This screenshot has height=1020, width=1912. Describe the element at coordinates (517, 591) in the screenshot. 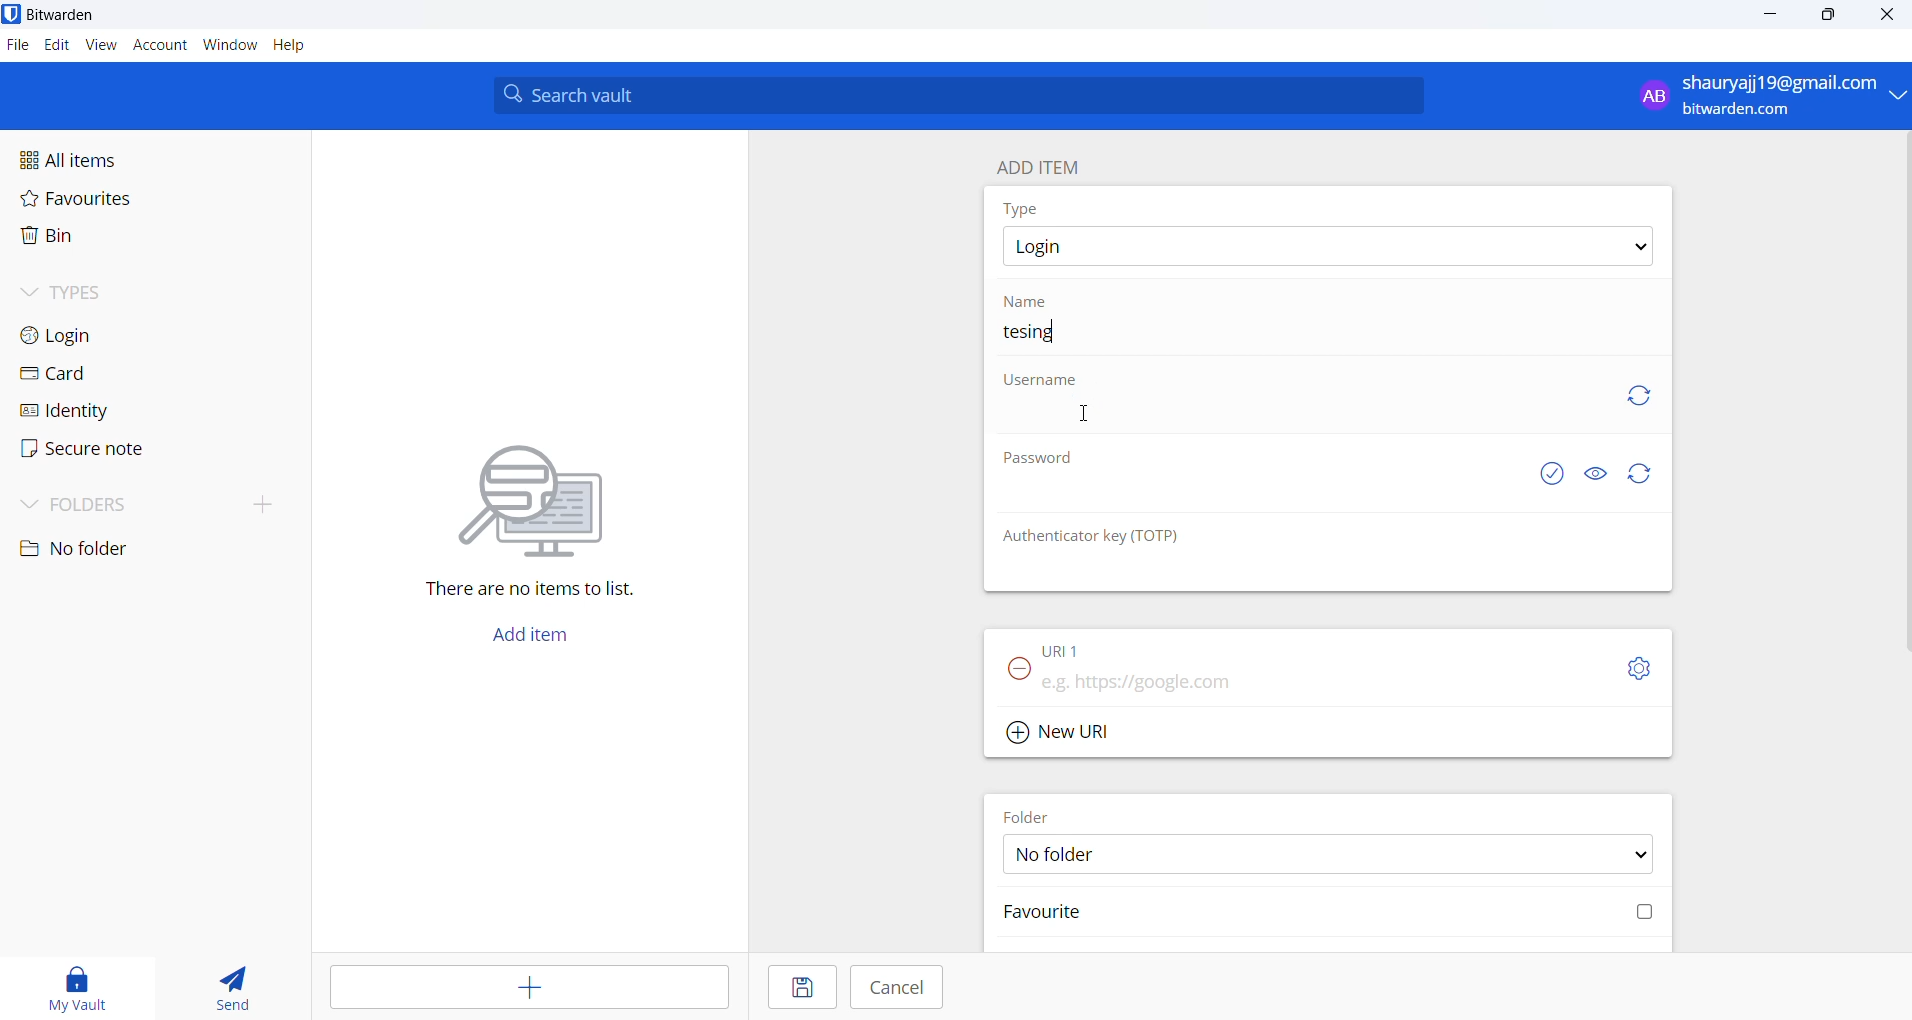

I see `sentence mentioning that there are no items in vault l` at that location.